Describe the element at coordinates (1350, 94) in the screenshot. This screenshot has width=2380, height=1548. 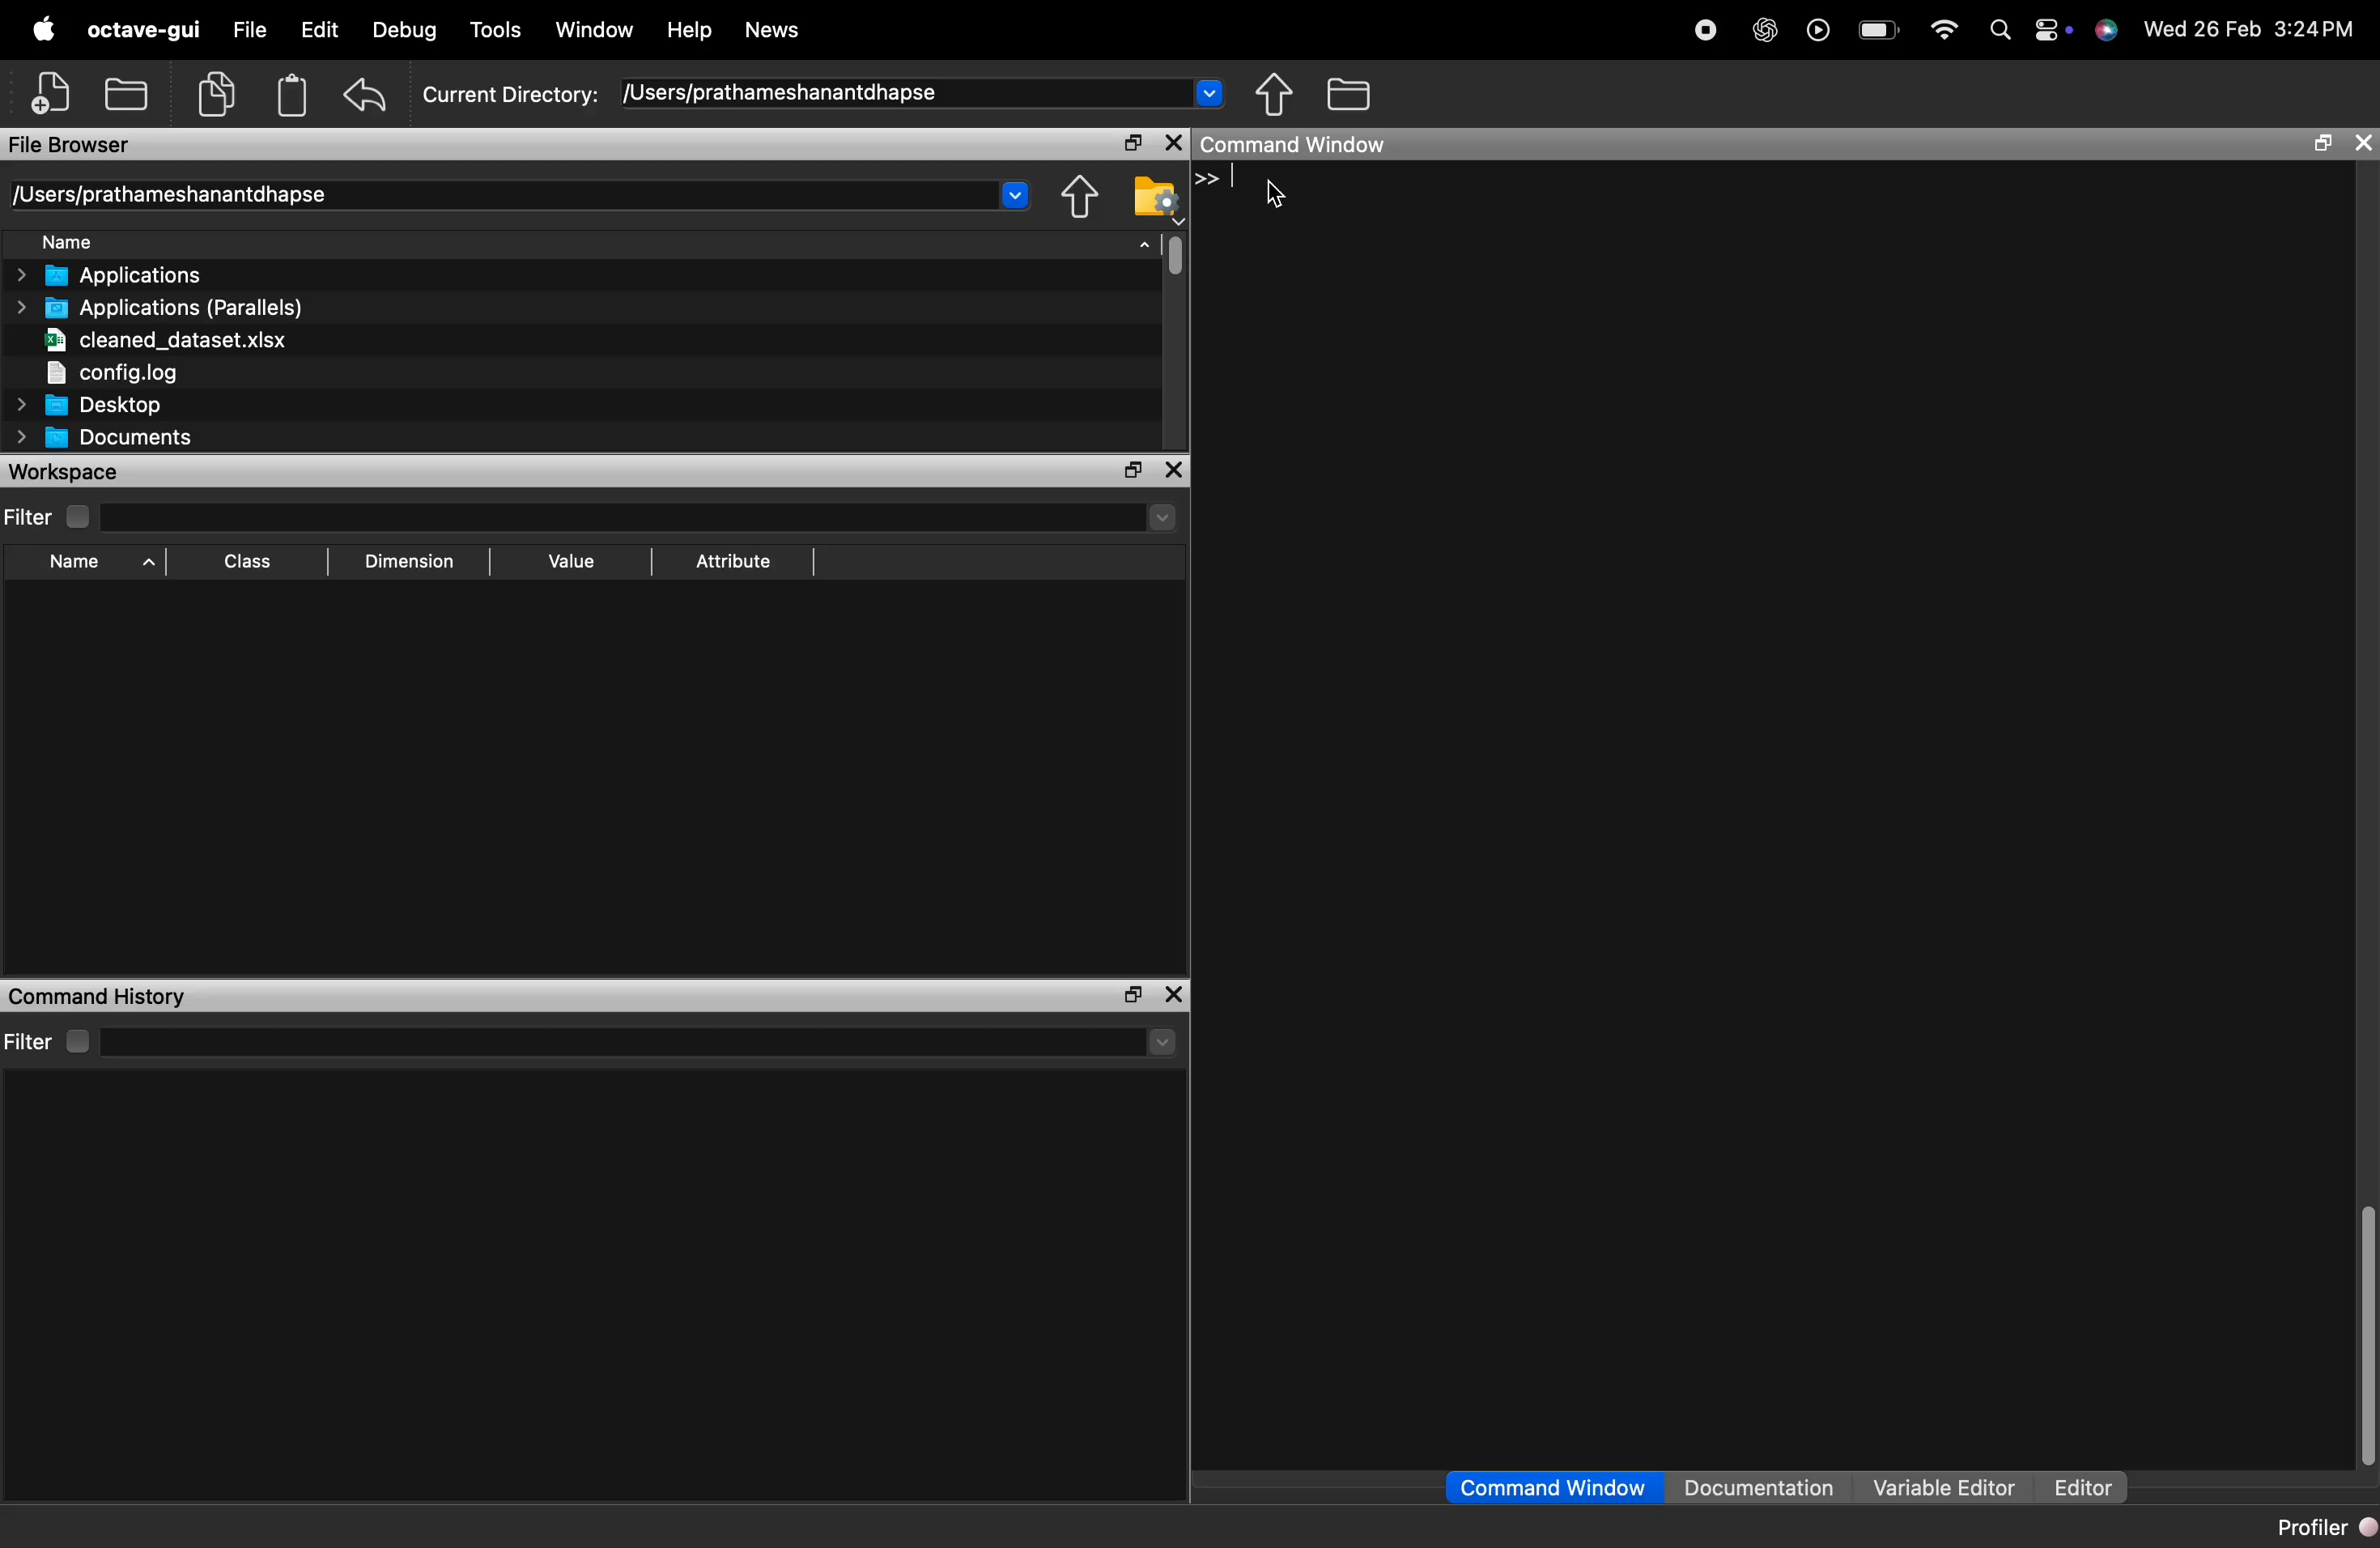
I see `Browse directories` at that location.